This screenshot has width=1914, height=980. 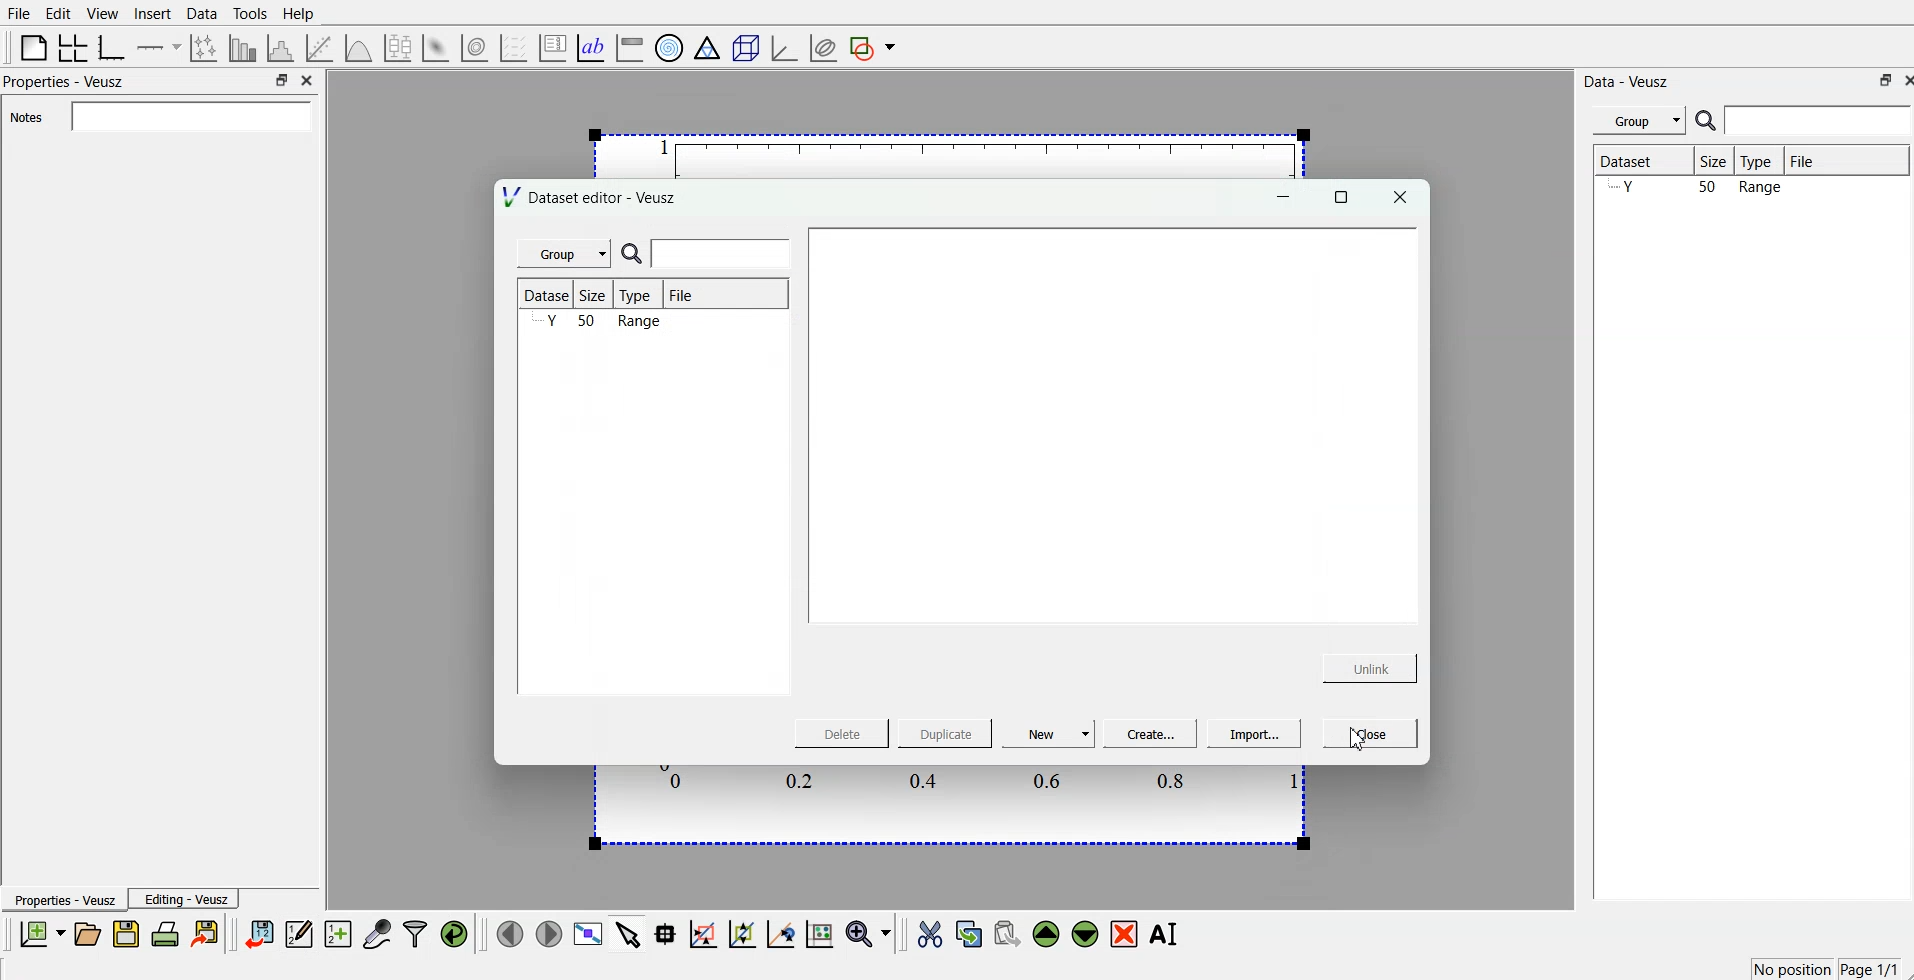 I want to click on maximise, so click(x=1342, y=196).